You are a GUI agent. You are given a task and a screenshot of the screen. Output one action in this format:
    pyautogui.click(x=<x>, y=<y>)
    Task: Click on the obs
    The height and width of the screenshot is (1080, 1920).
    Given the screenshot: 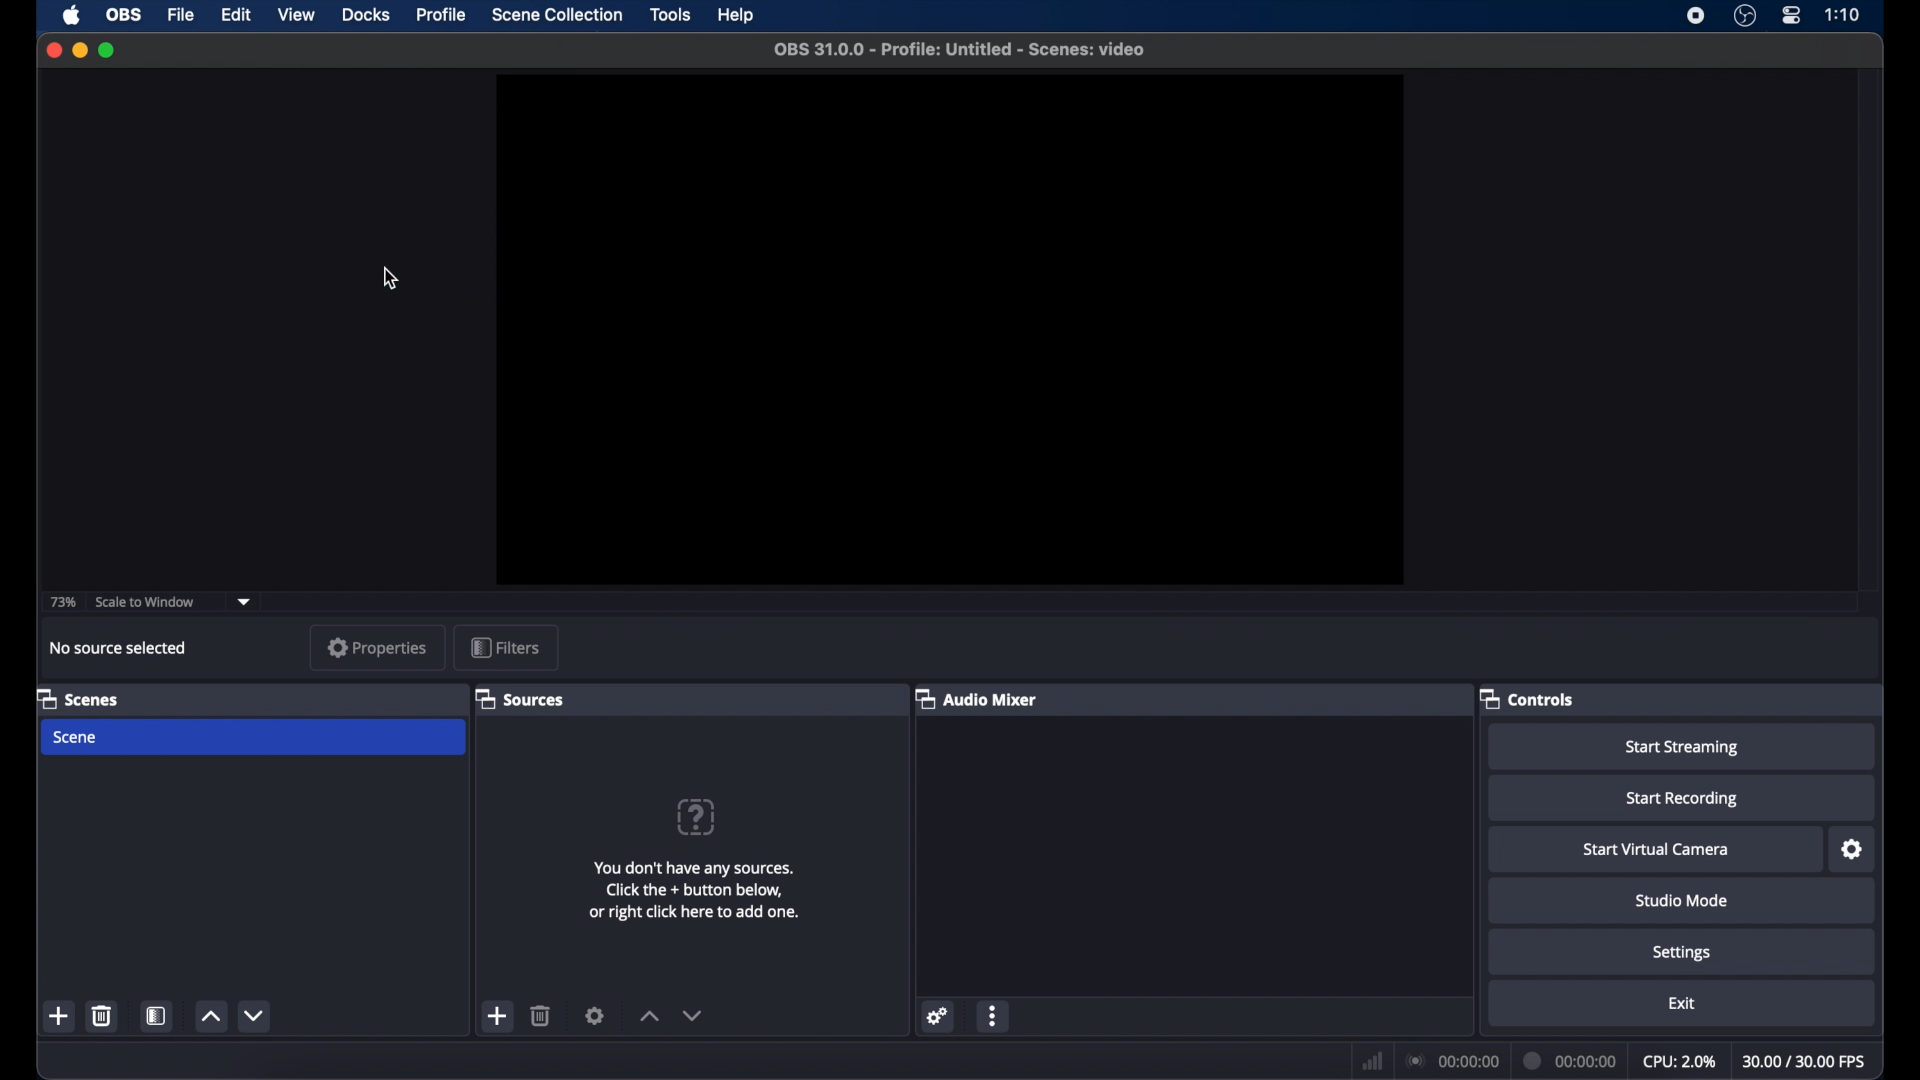 What is the action you would take?
    pyautogui.click(x=121, y=14)
    